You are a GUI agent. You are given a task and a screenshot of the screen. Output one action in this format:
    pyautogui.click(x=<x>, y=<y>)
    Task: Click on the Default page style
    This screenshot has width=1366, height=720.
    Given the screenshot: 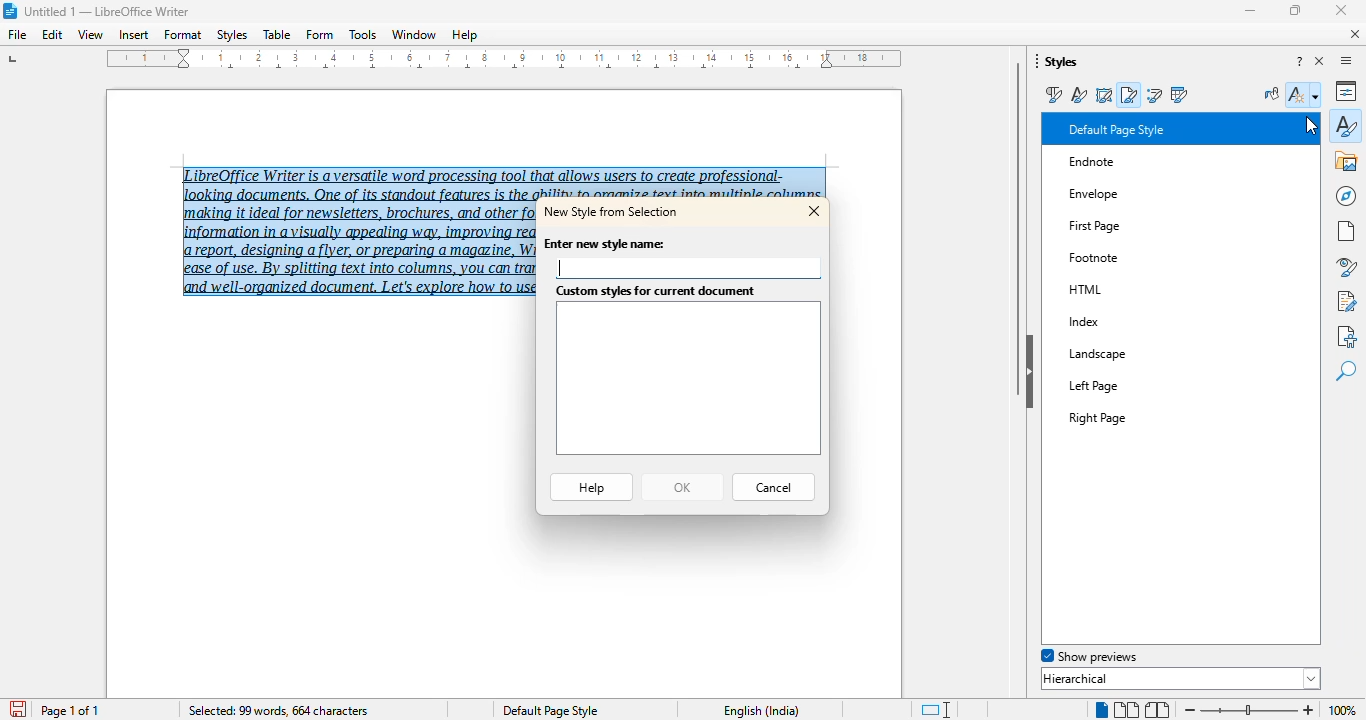 What is the action you would take?
    pyautogui.click(x=550, y=710)
    